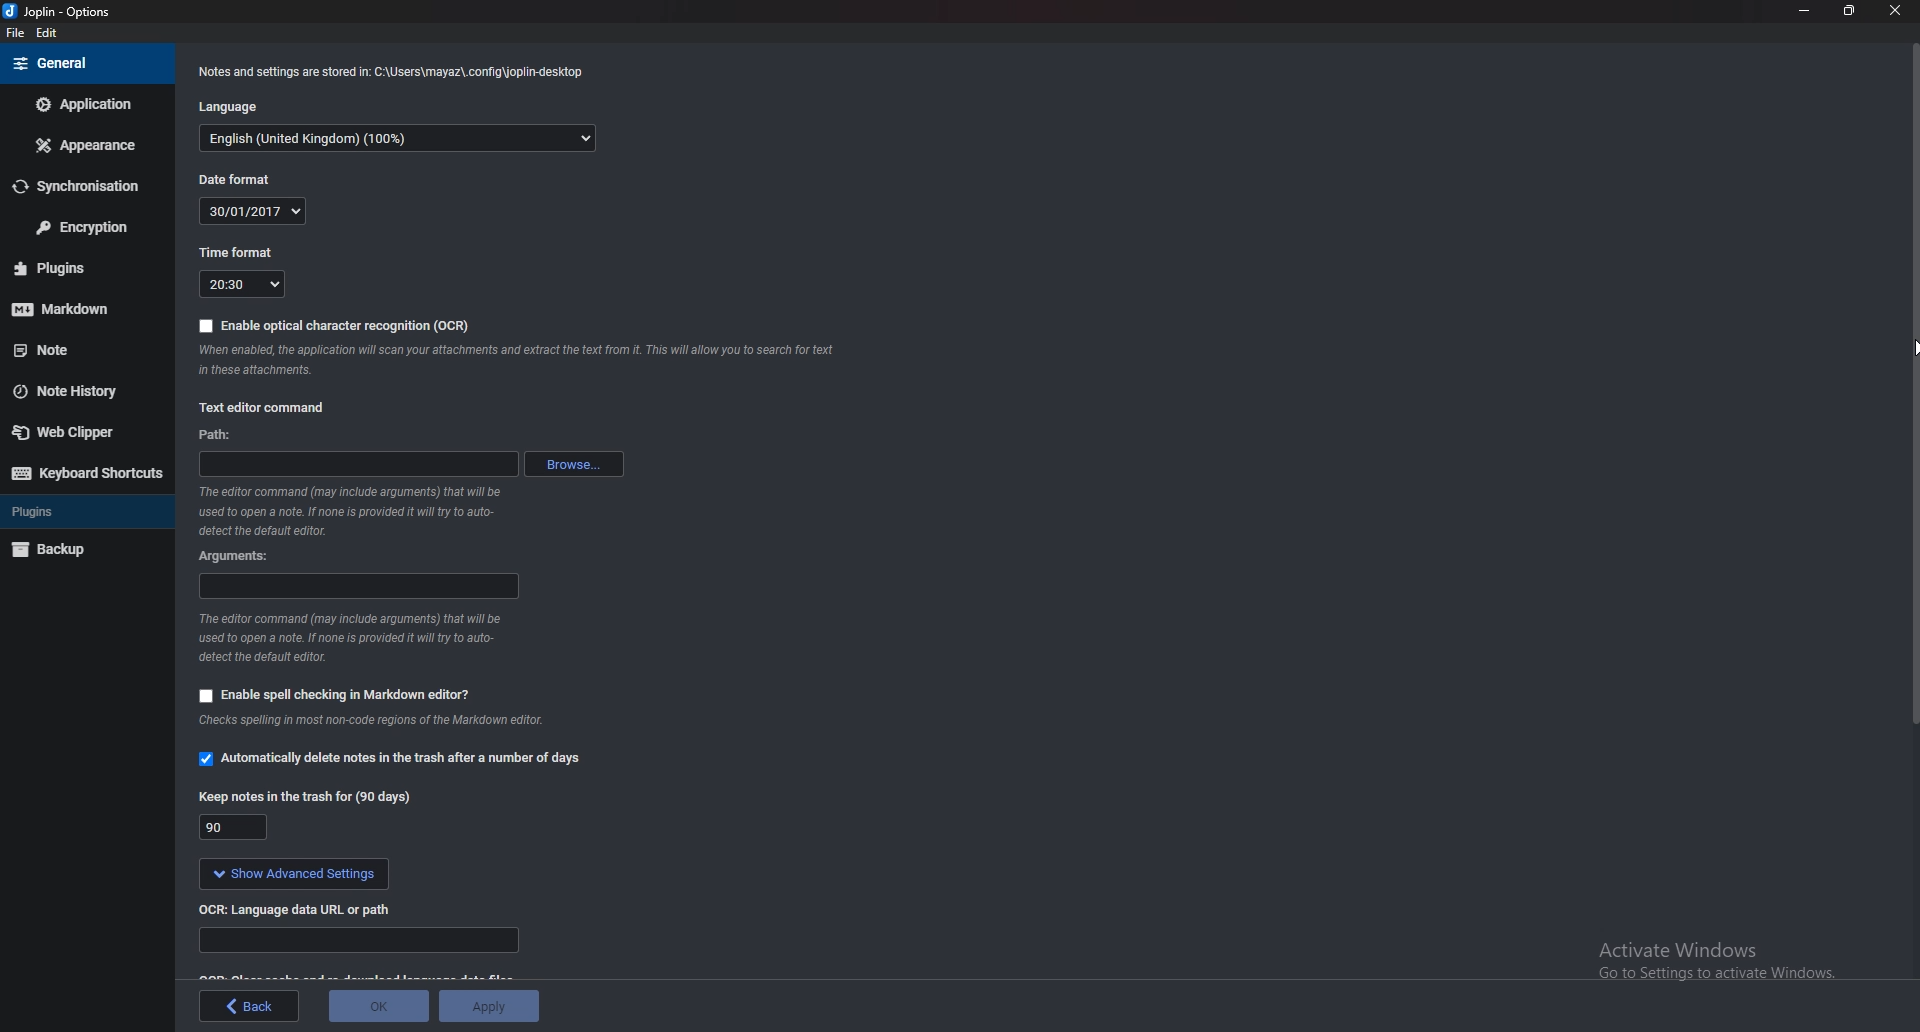 This screenshot has width=1920, height=1032. I want to click on path, so click(358, 465).